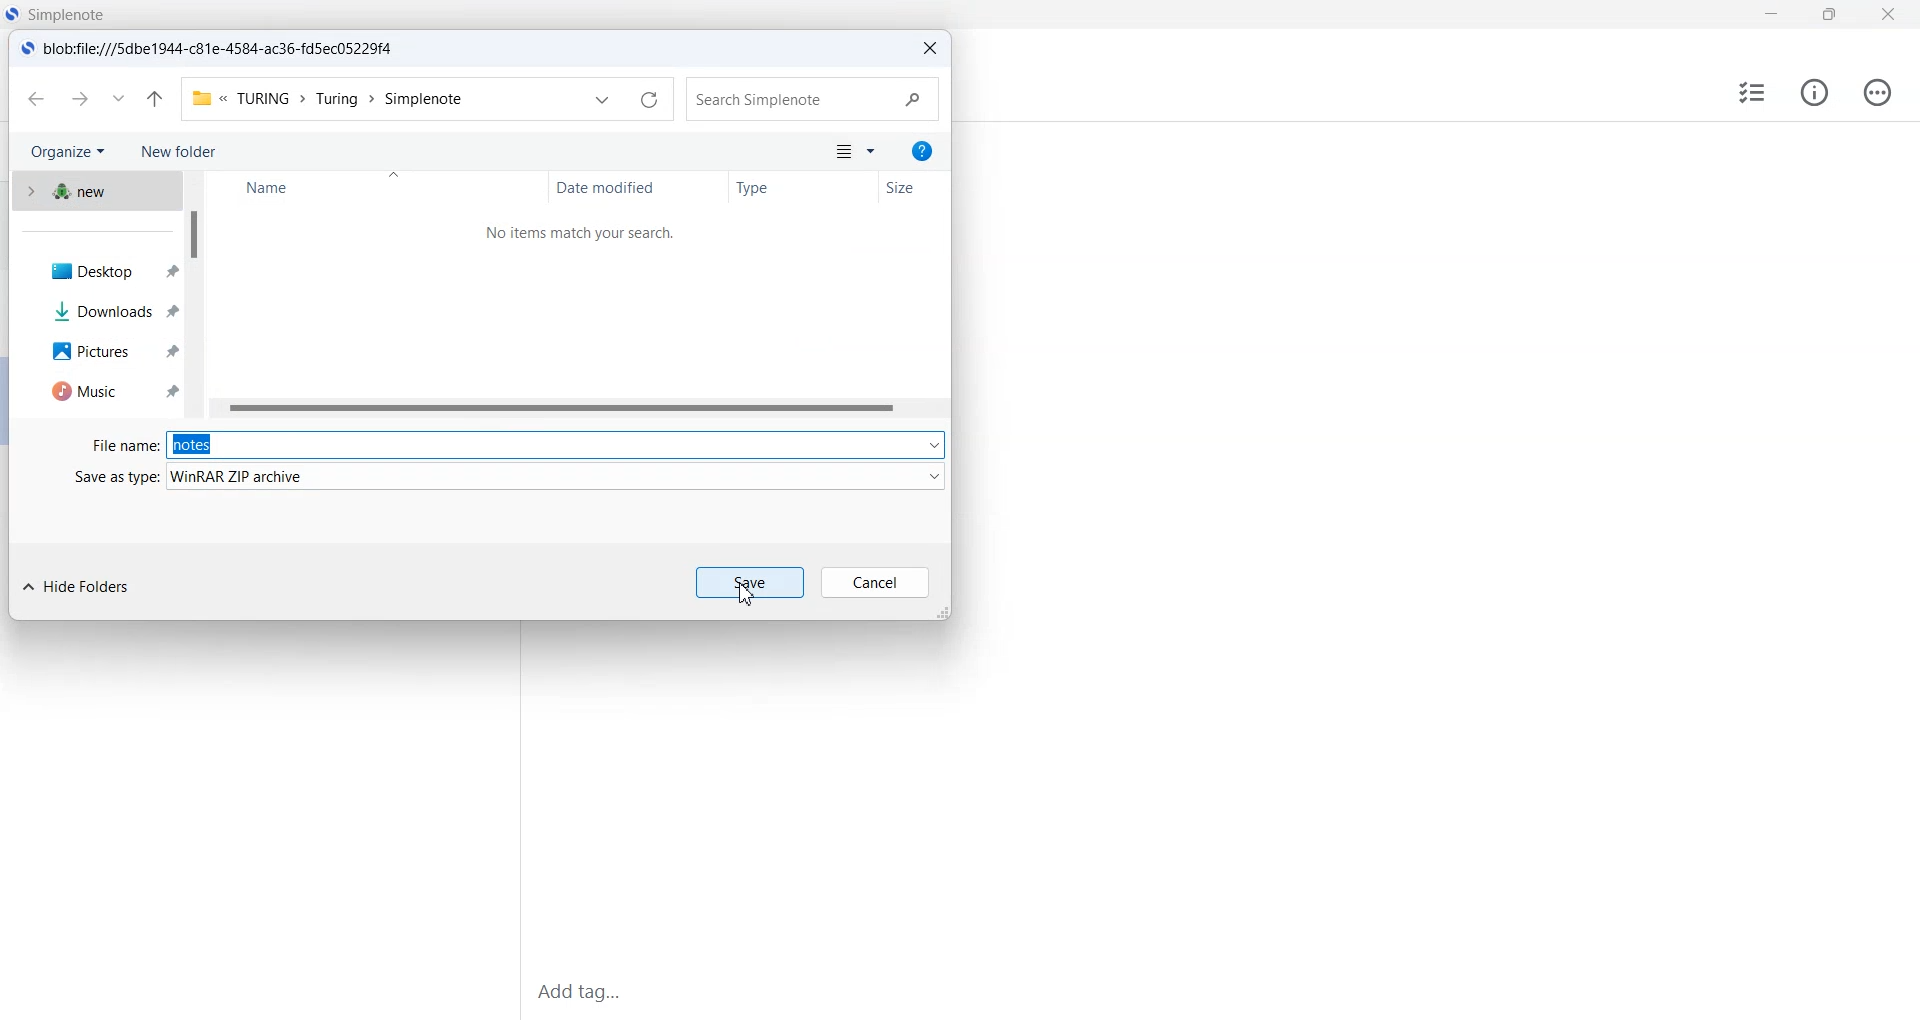 The height and width of the screenshot is (1020, 1920). Describe the element at coordinates (82, 588) in the screenshot. I see `Hide folders` at that location.